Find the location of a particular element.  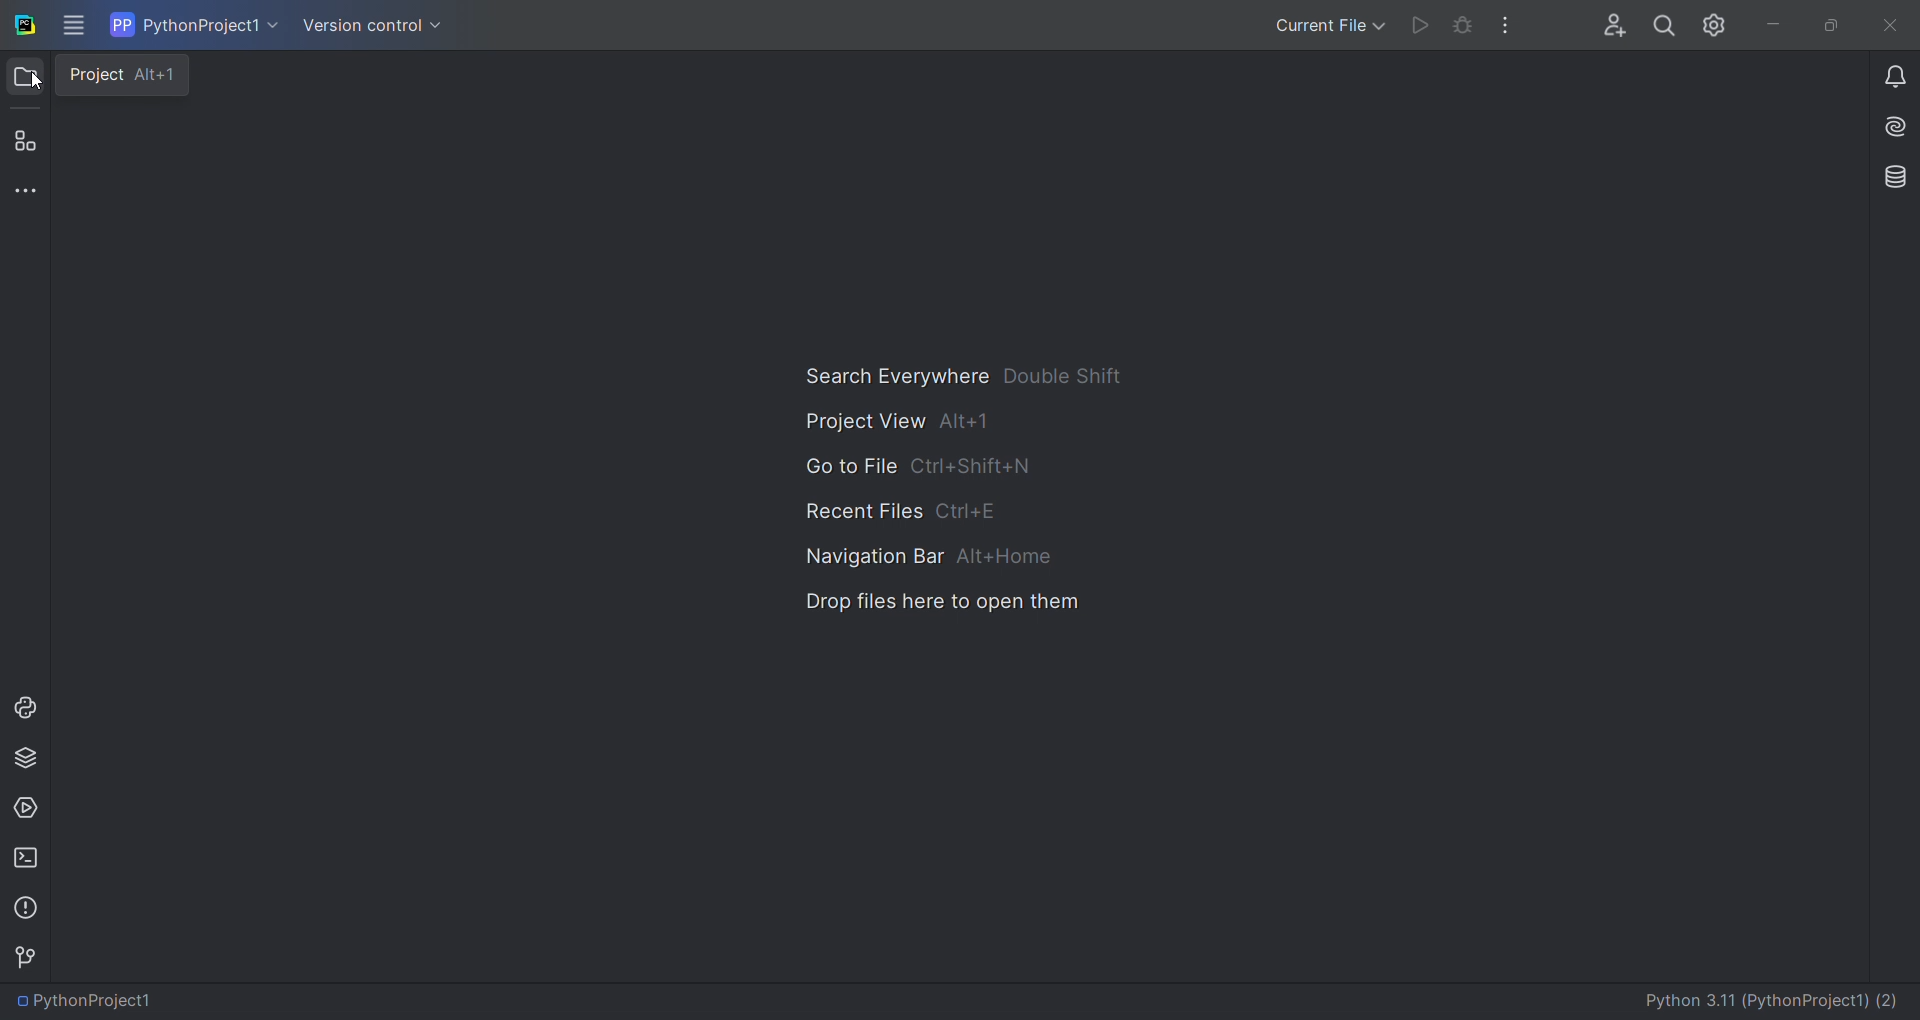

collab is located at coordinates (1610, 23).